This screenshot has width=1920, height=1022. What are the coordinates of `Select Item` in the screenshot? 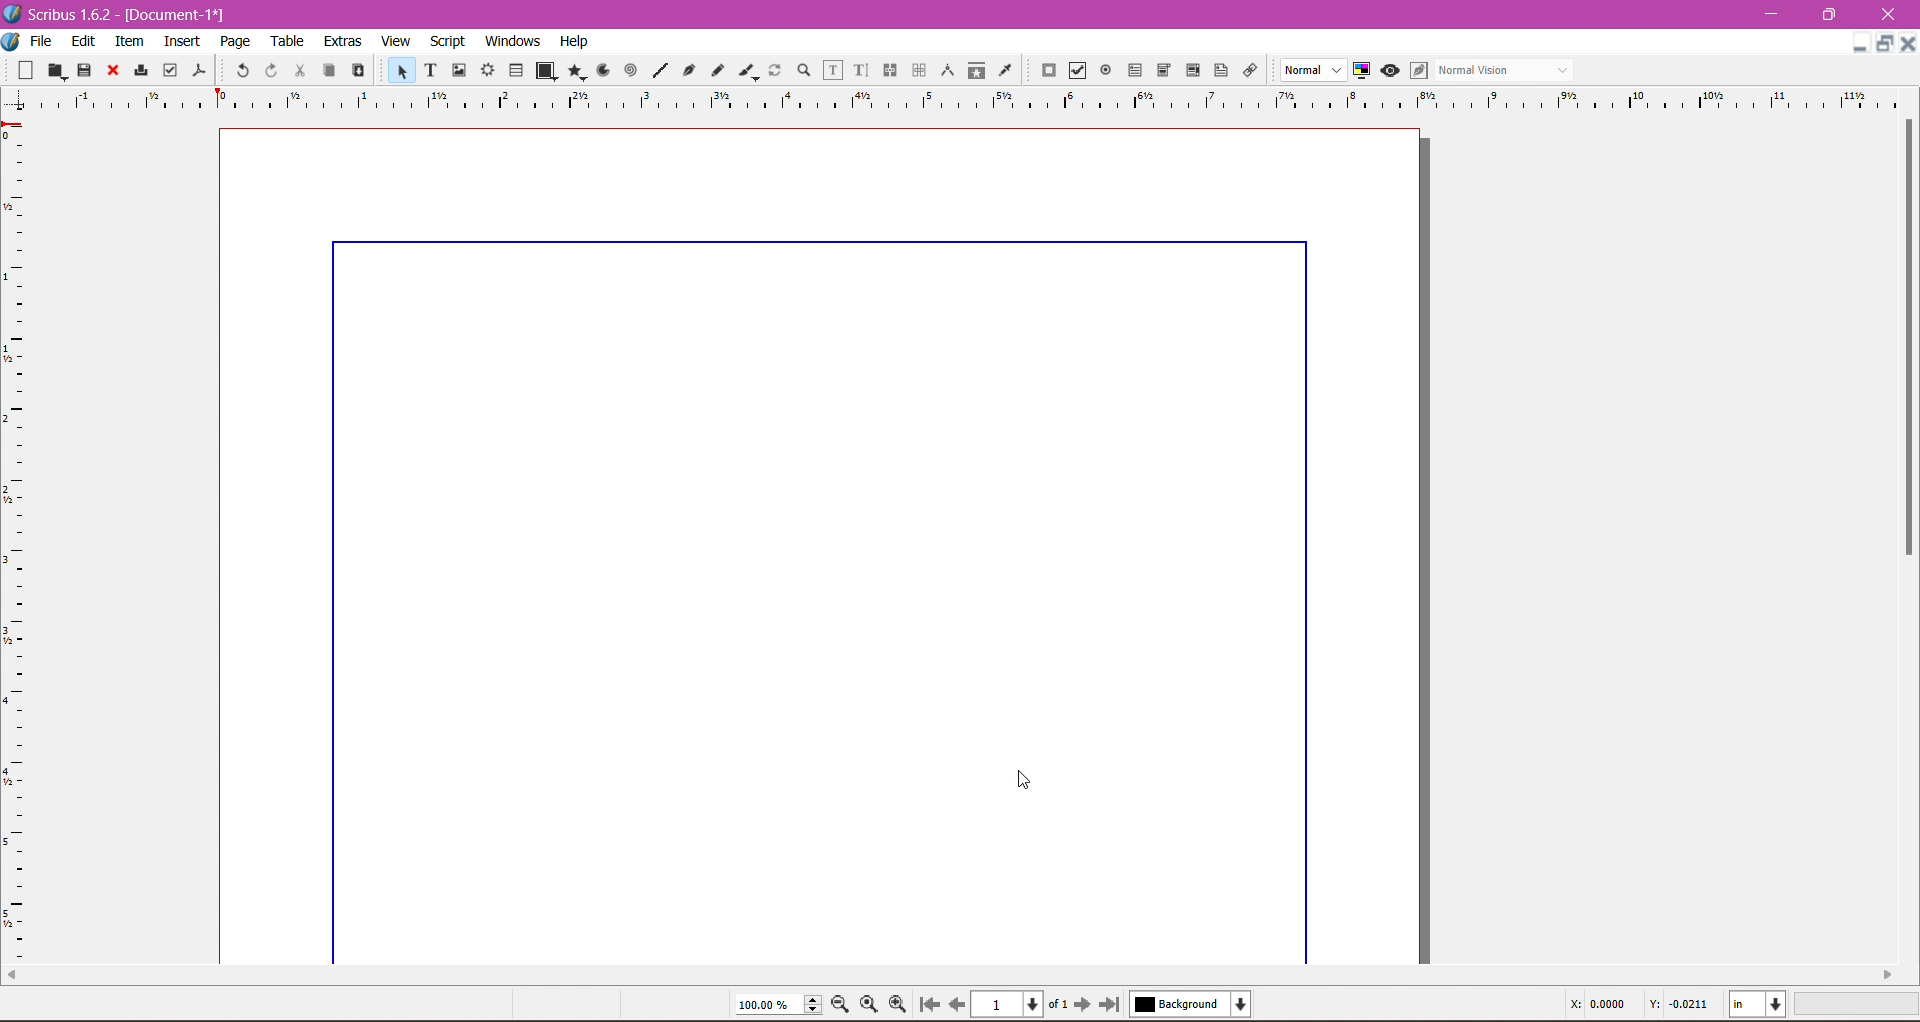 It's located at (398, 71).